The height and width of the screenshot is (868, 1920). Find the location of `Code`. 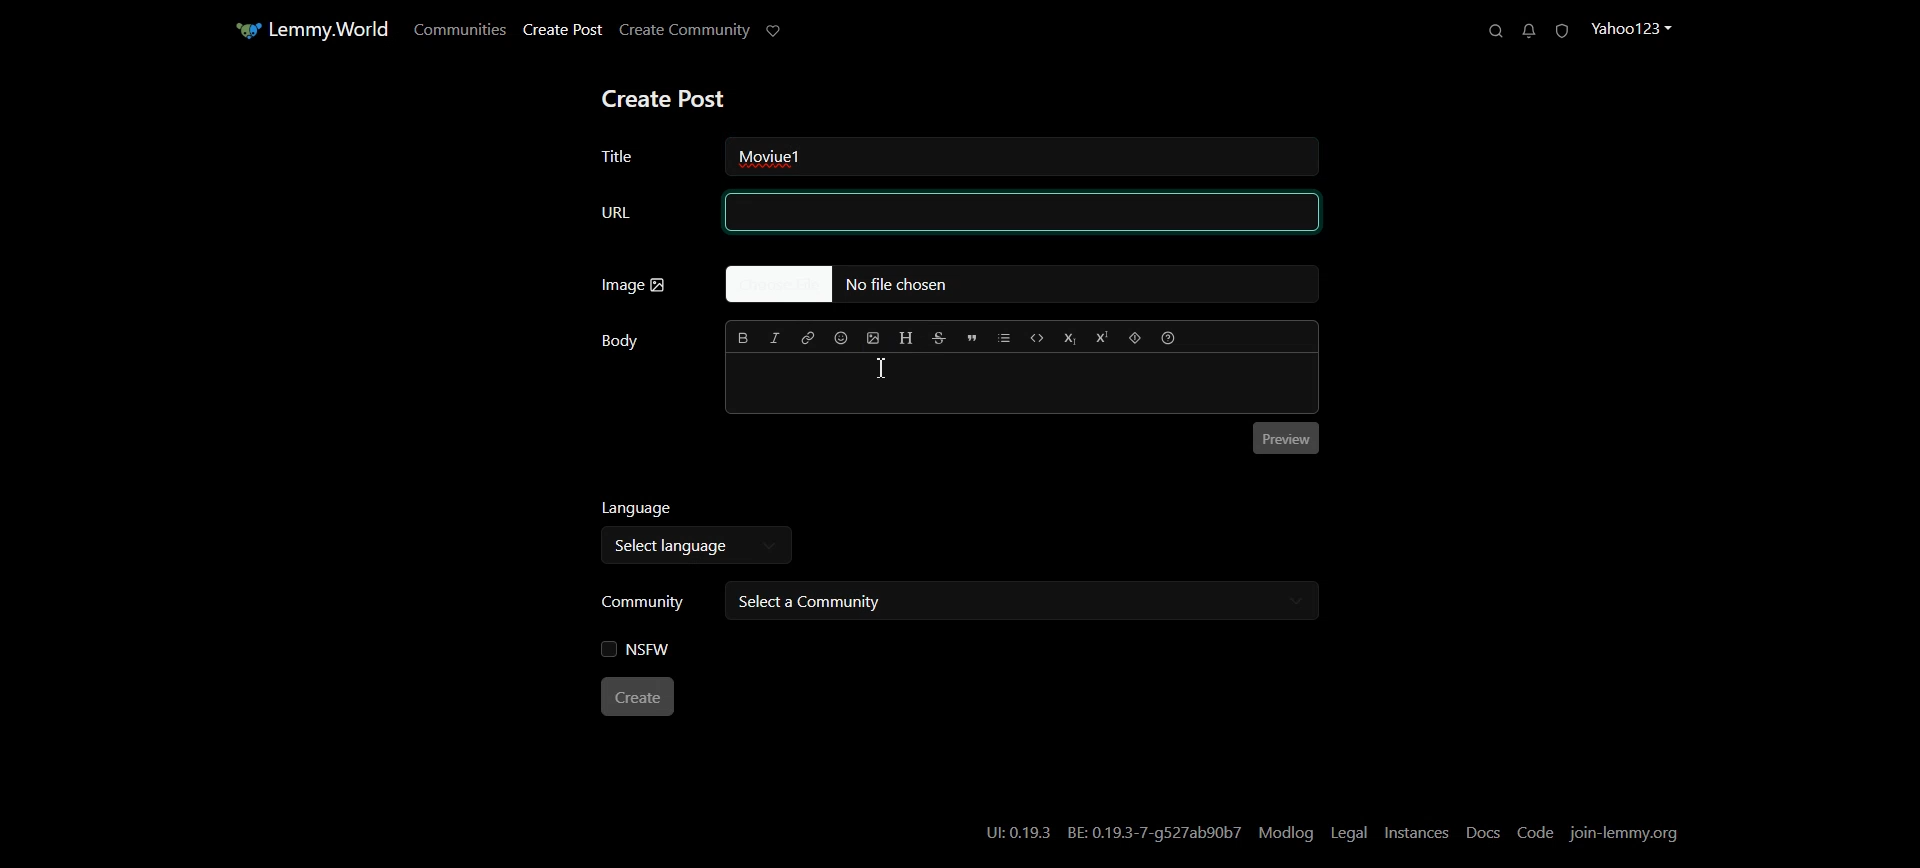

Code is located at coordinates (1038, 337).